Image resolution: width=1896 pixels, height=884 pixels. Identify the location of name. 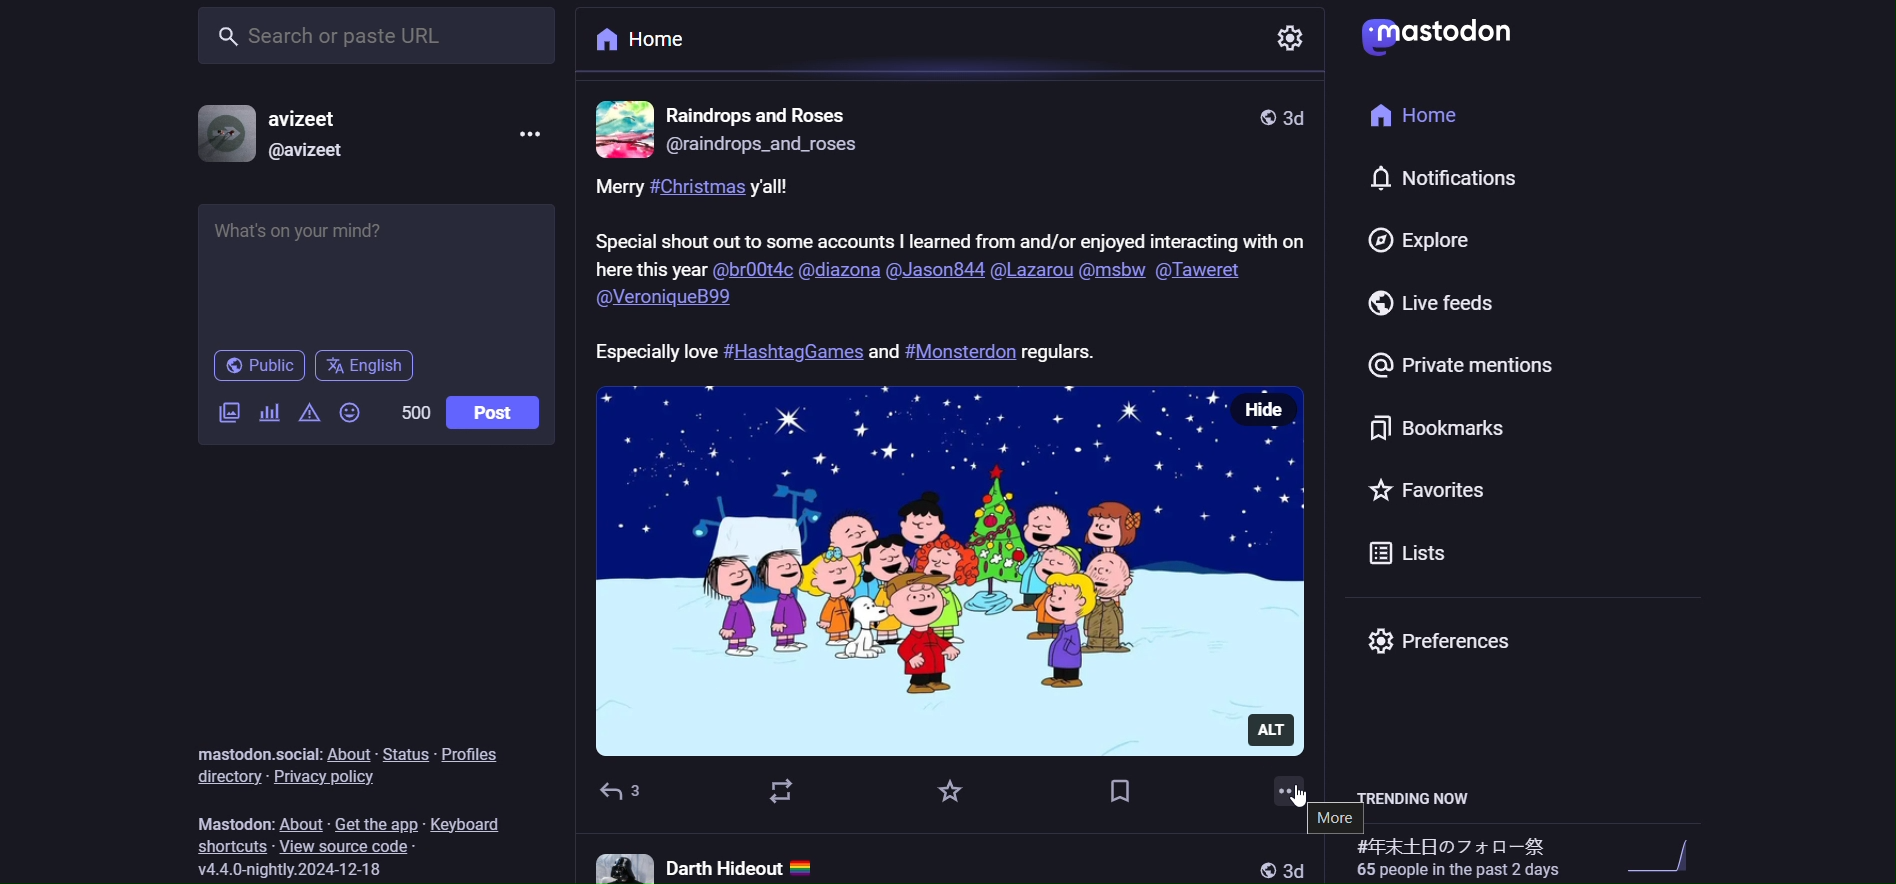
(309, 118).